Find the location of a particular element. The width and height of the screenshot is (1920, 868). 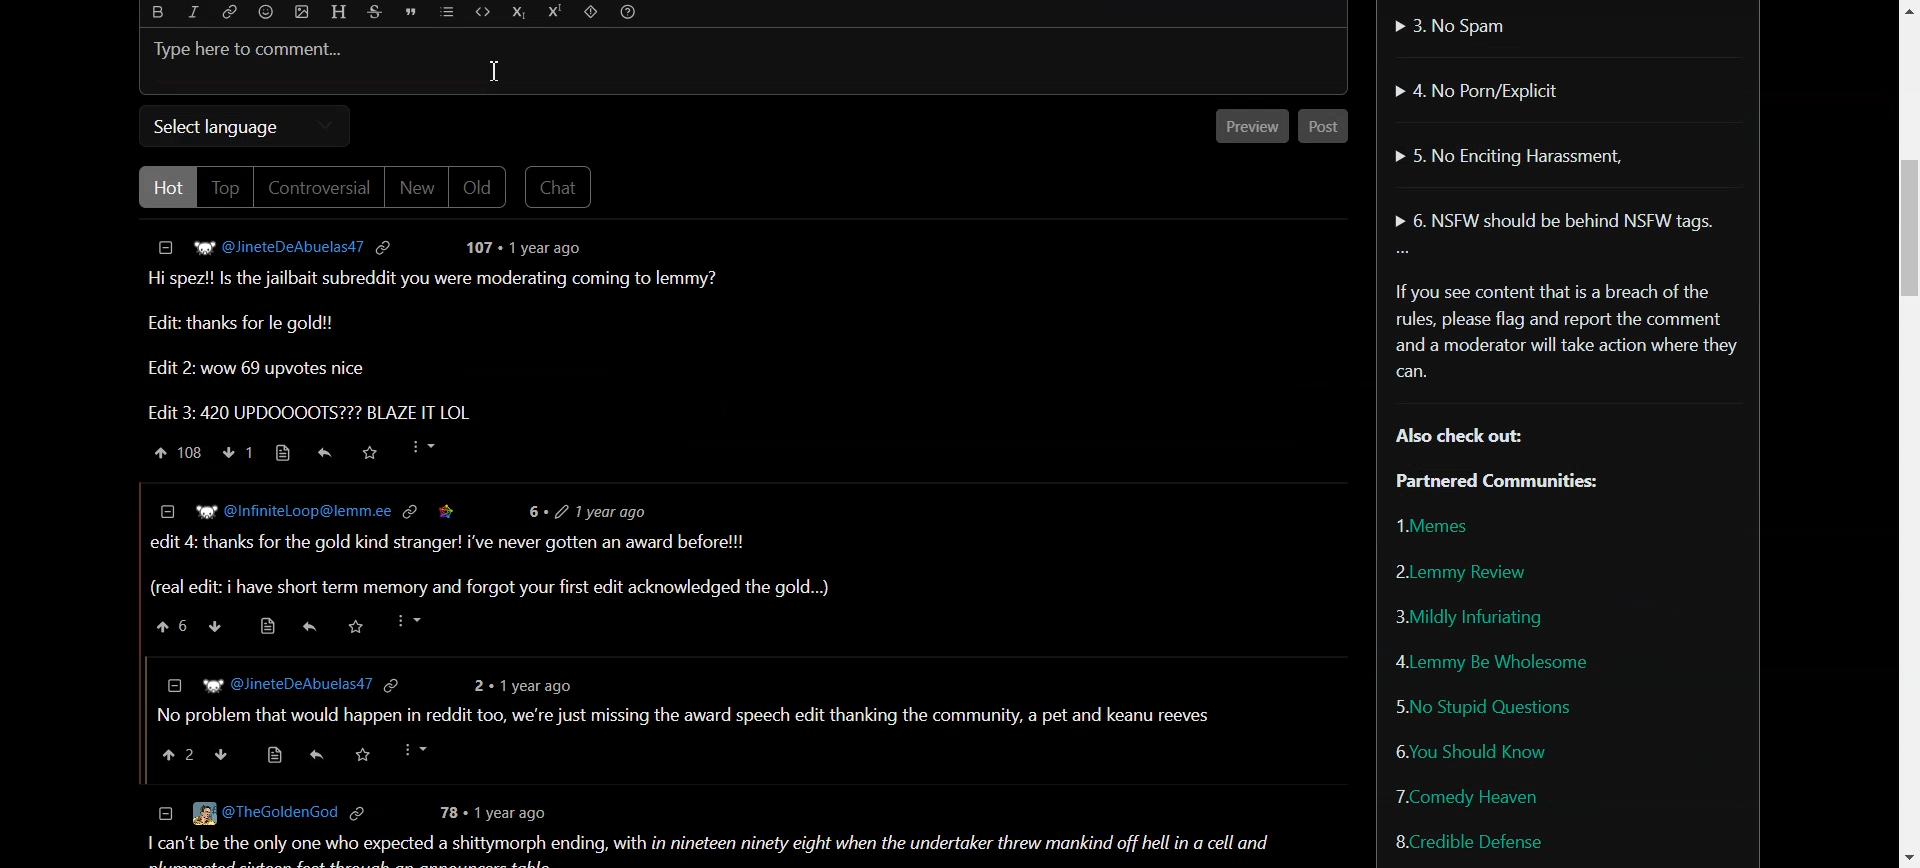

1 can't be the only one who expected a shittymorph ending, with in nineteen ninety eight when the undertaker threw mankind off hell in a cell and is located at coordinates (701, 843).